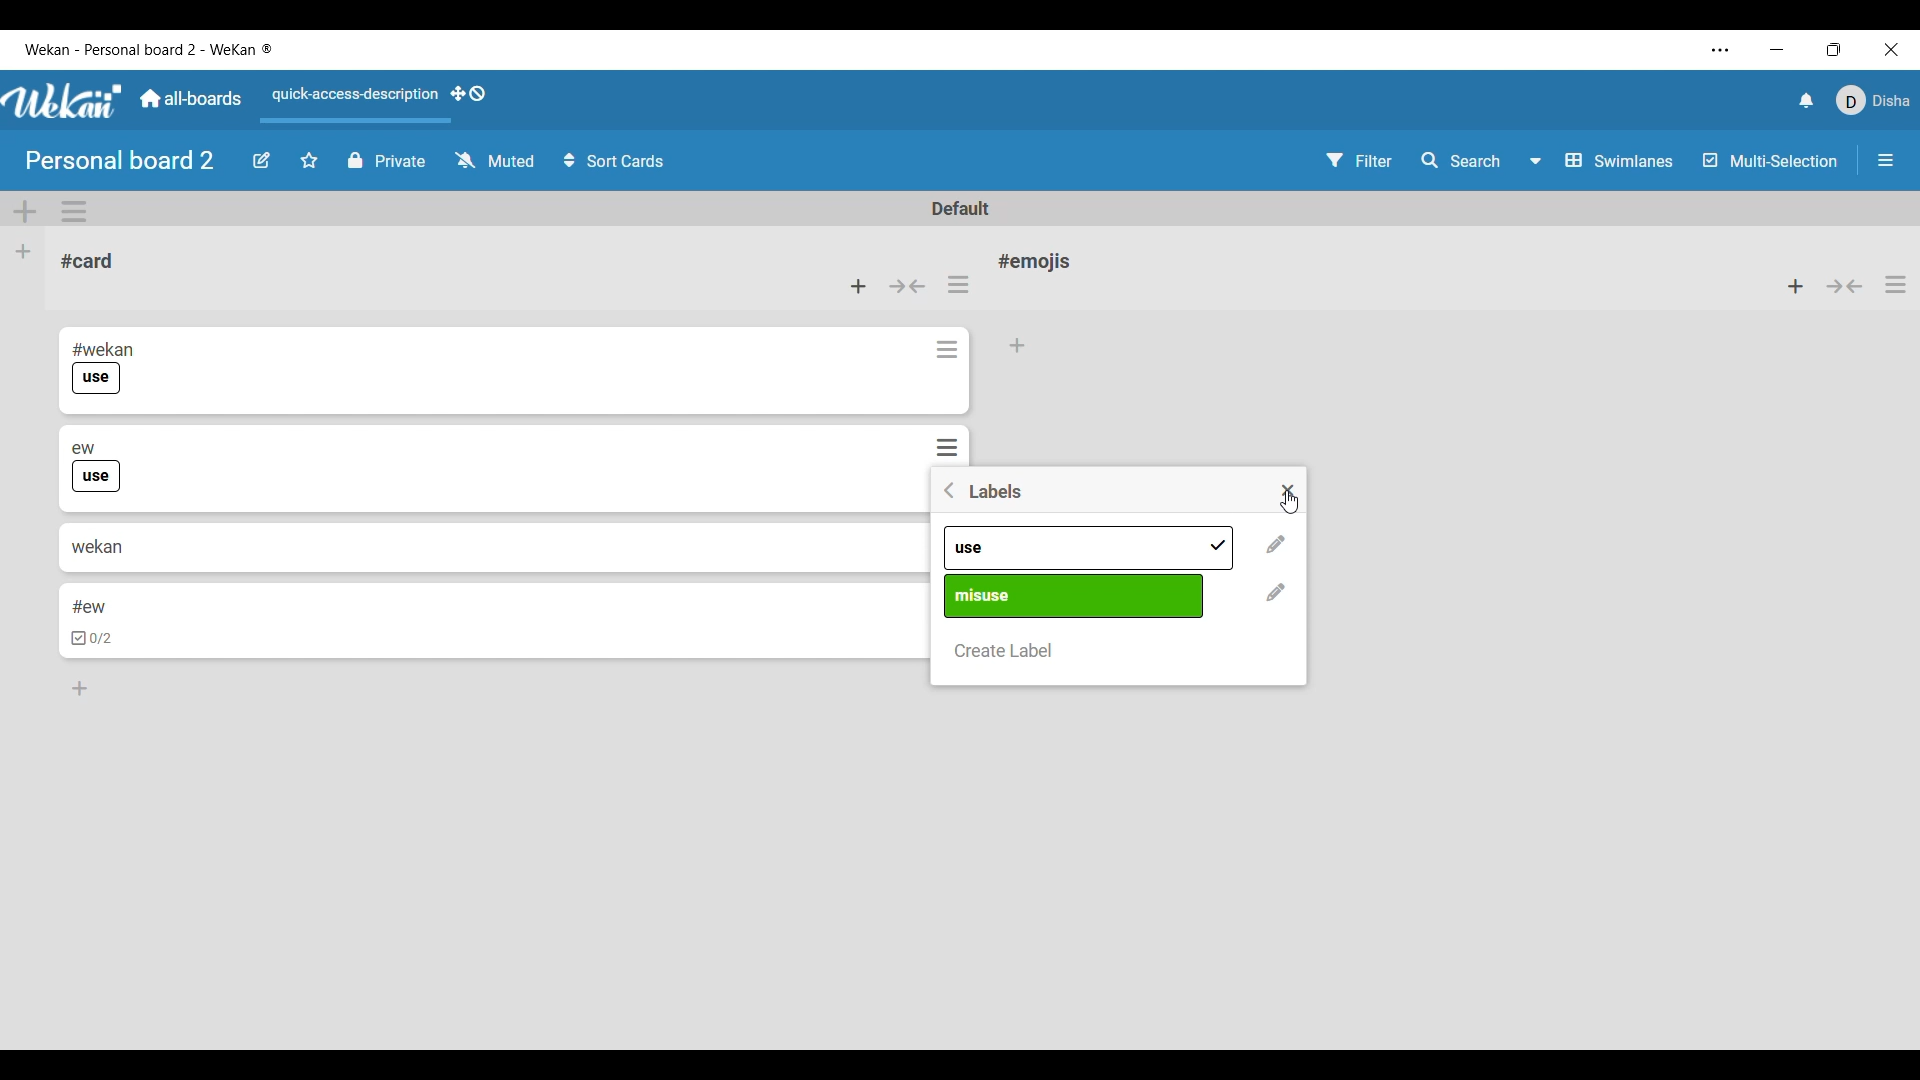 The height and width of the screenshot is (1080, 1920). What do you see at coordinates (261, 161) in the screenshot?
I see `Edit` at bounding box center [261, 161].